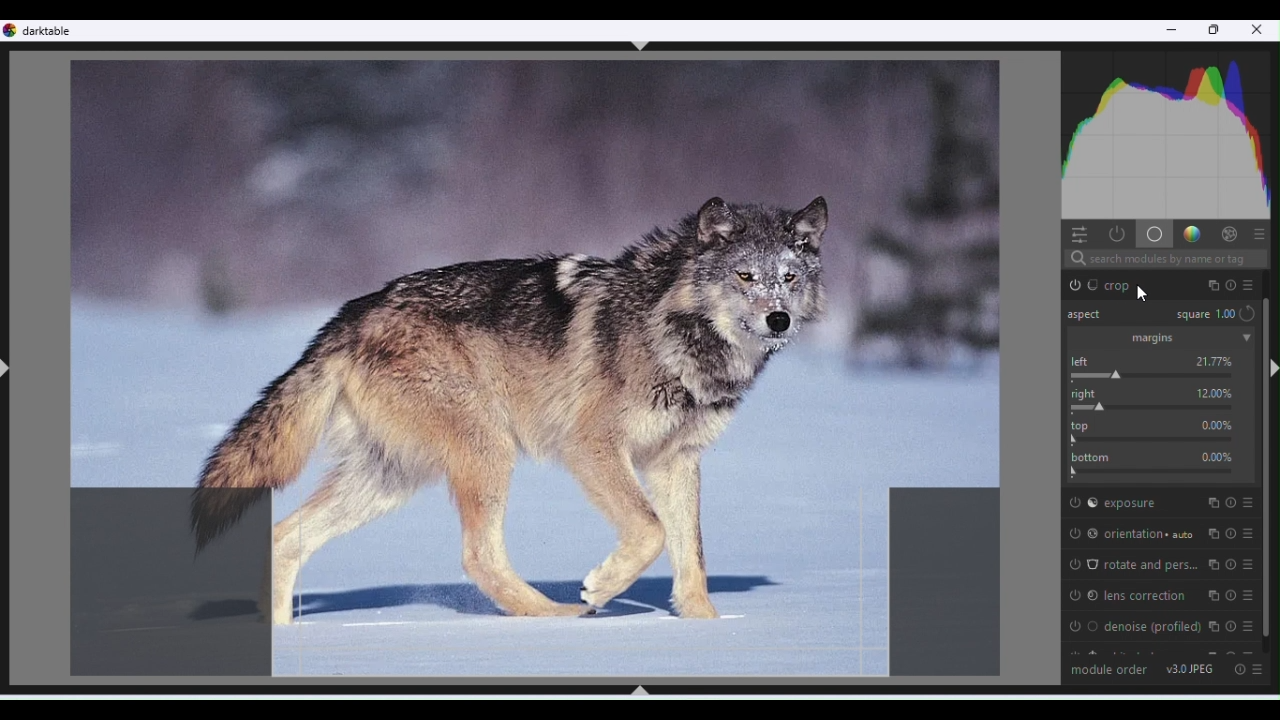 The image size is (1280, 720). I want to click on Search bar, so click(1164, 260).